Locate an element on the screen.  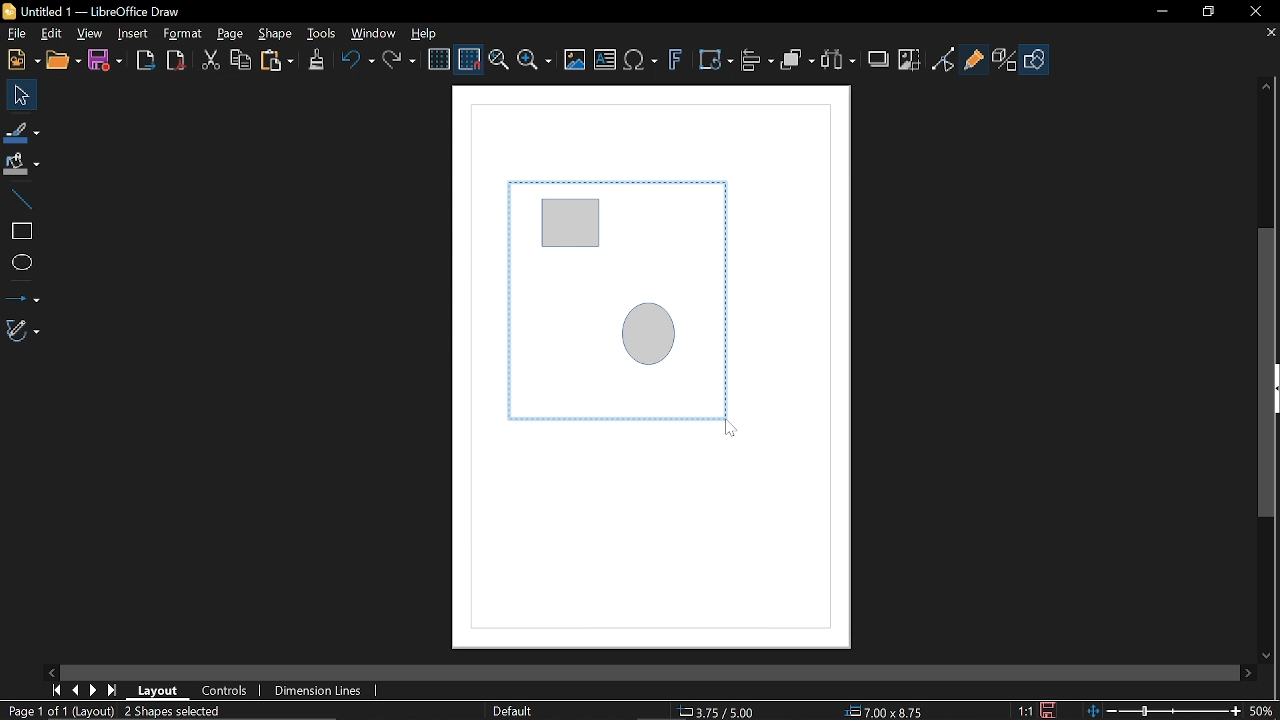
Current window is located at coordinates (100, 11).